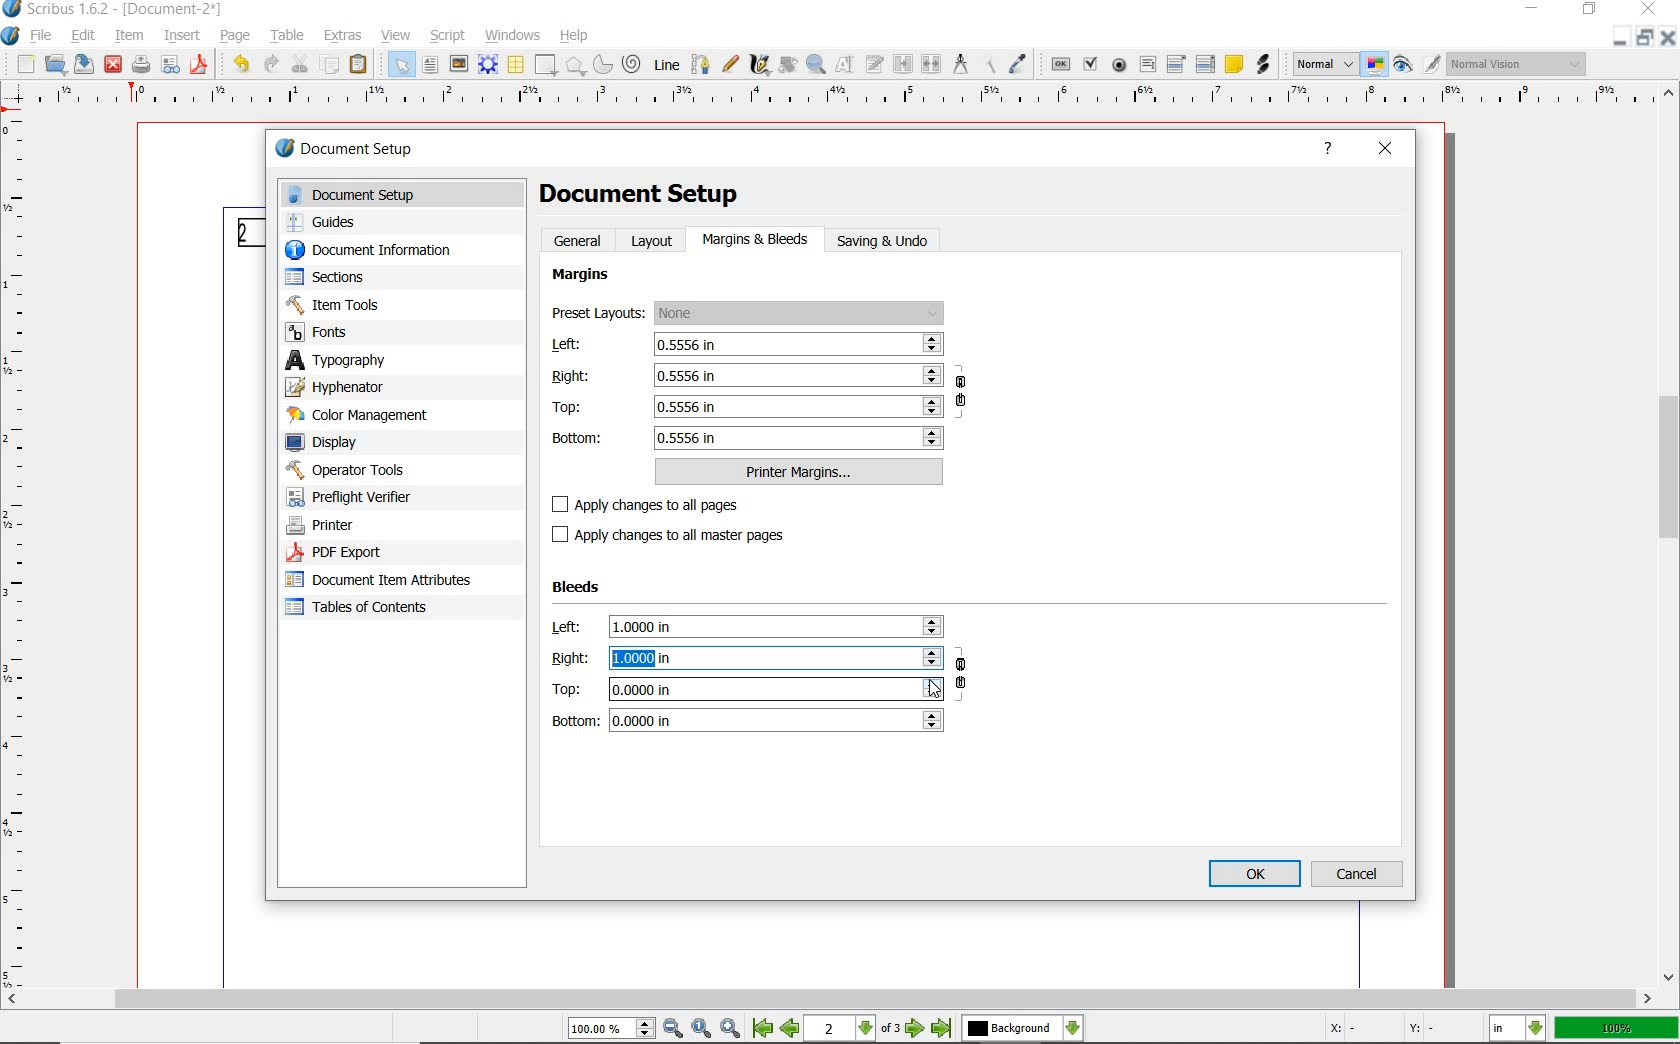 This screenshot has height=1044, width=1680. I want to click on Next Page, so click(916, 1030).